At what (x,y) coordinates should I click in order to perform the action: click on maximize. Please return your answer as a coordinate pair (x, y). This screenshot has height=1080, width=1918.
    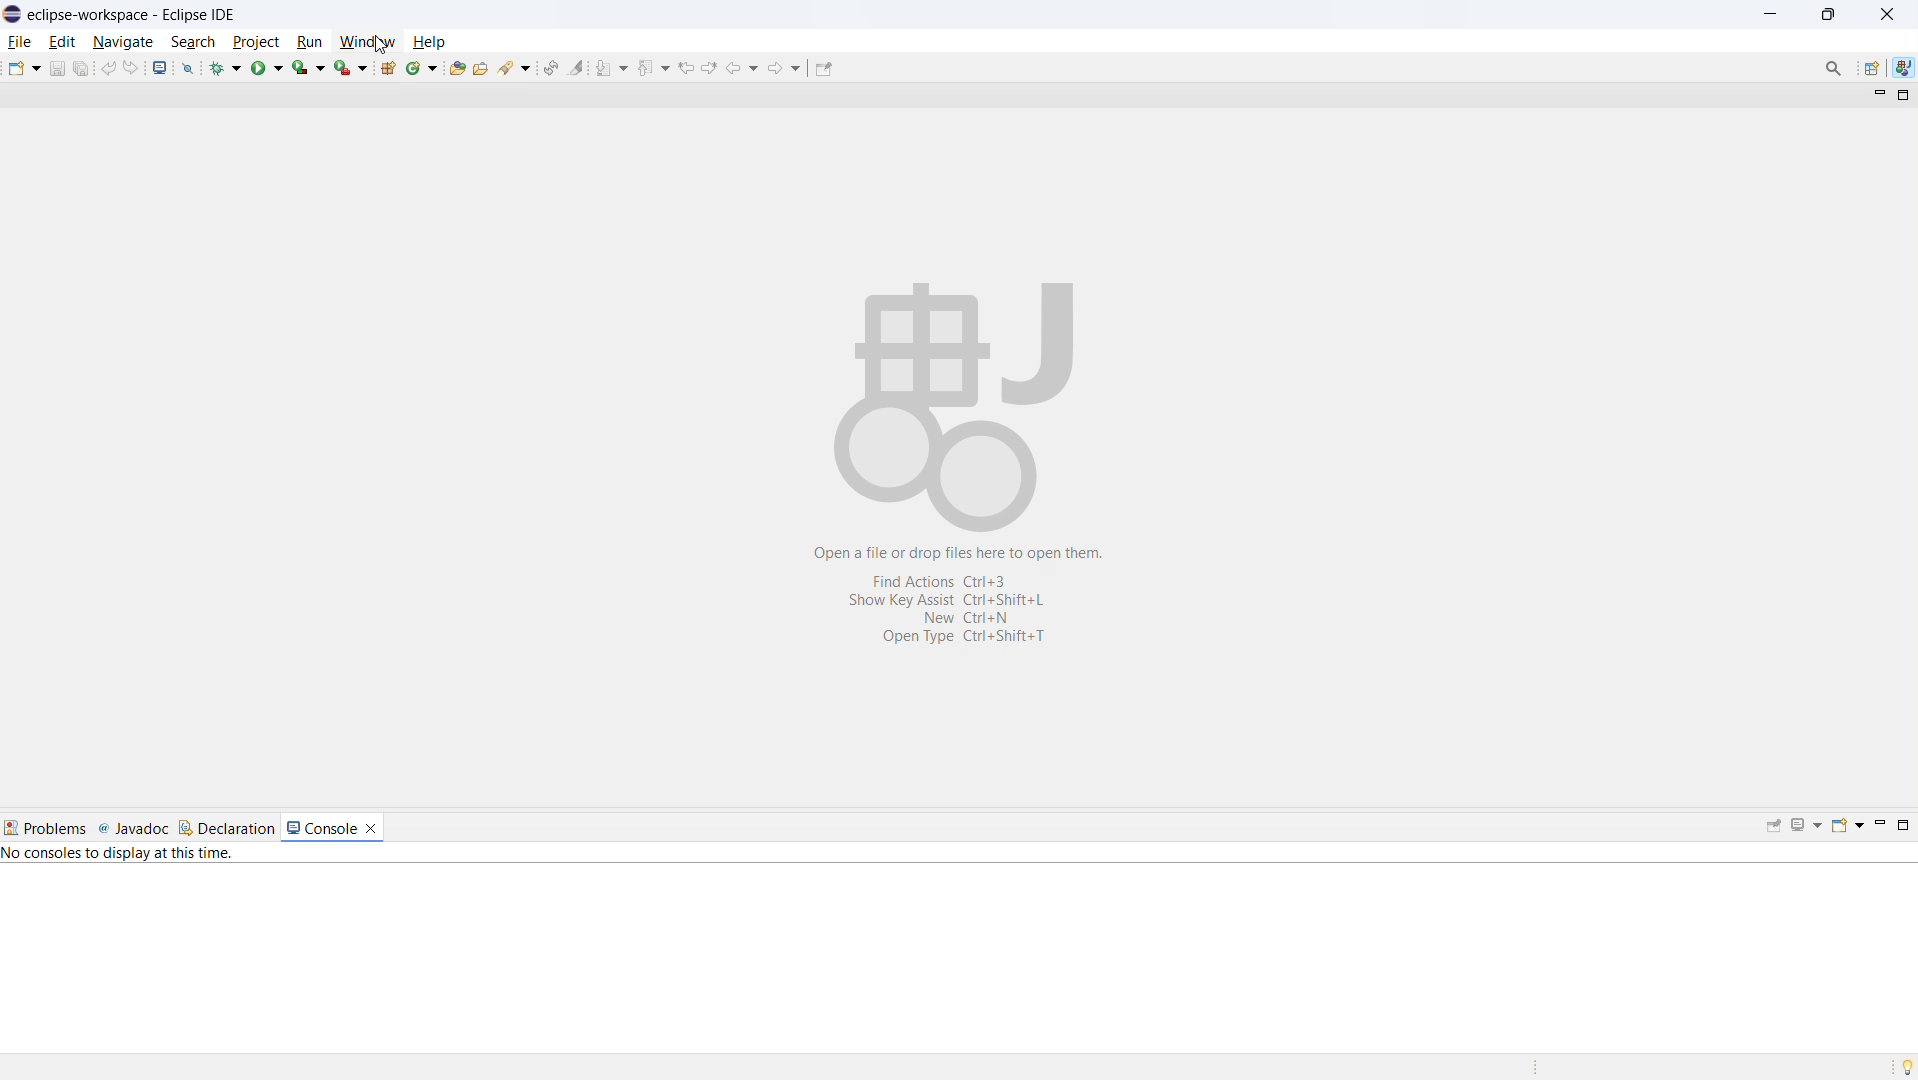
    Looking at the image, I should click on (1902, 96).